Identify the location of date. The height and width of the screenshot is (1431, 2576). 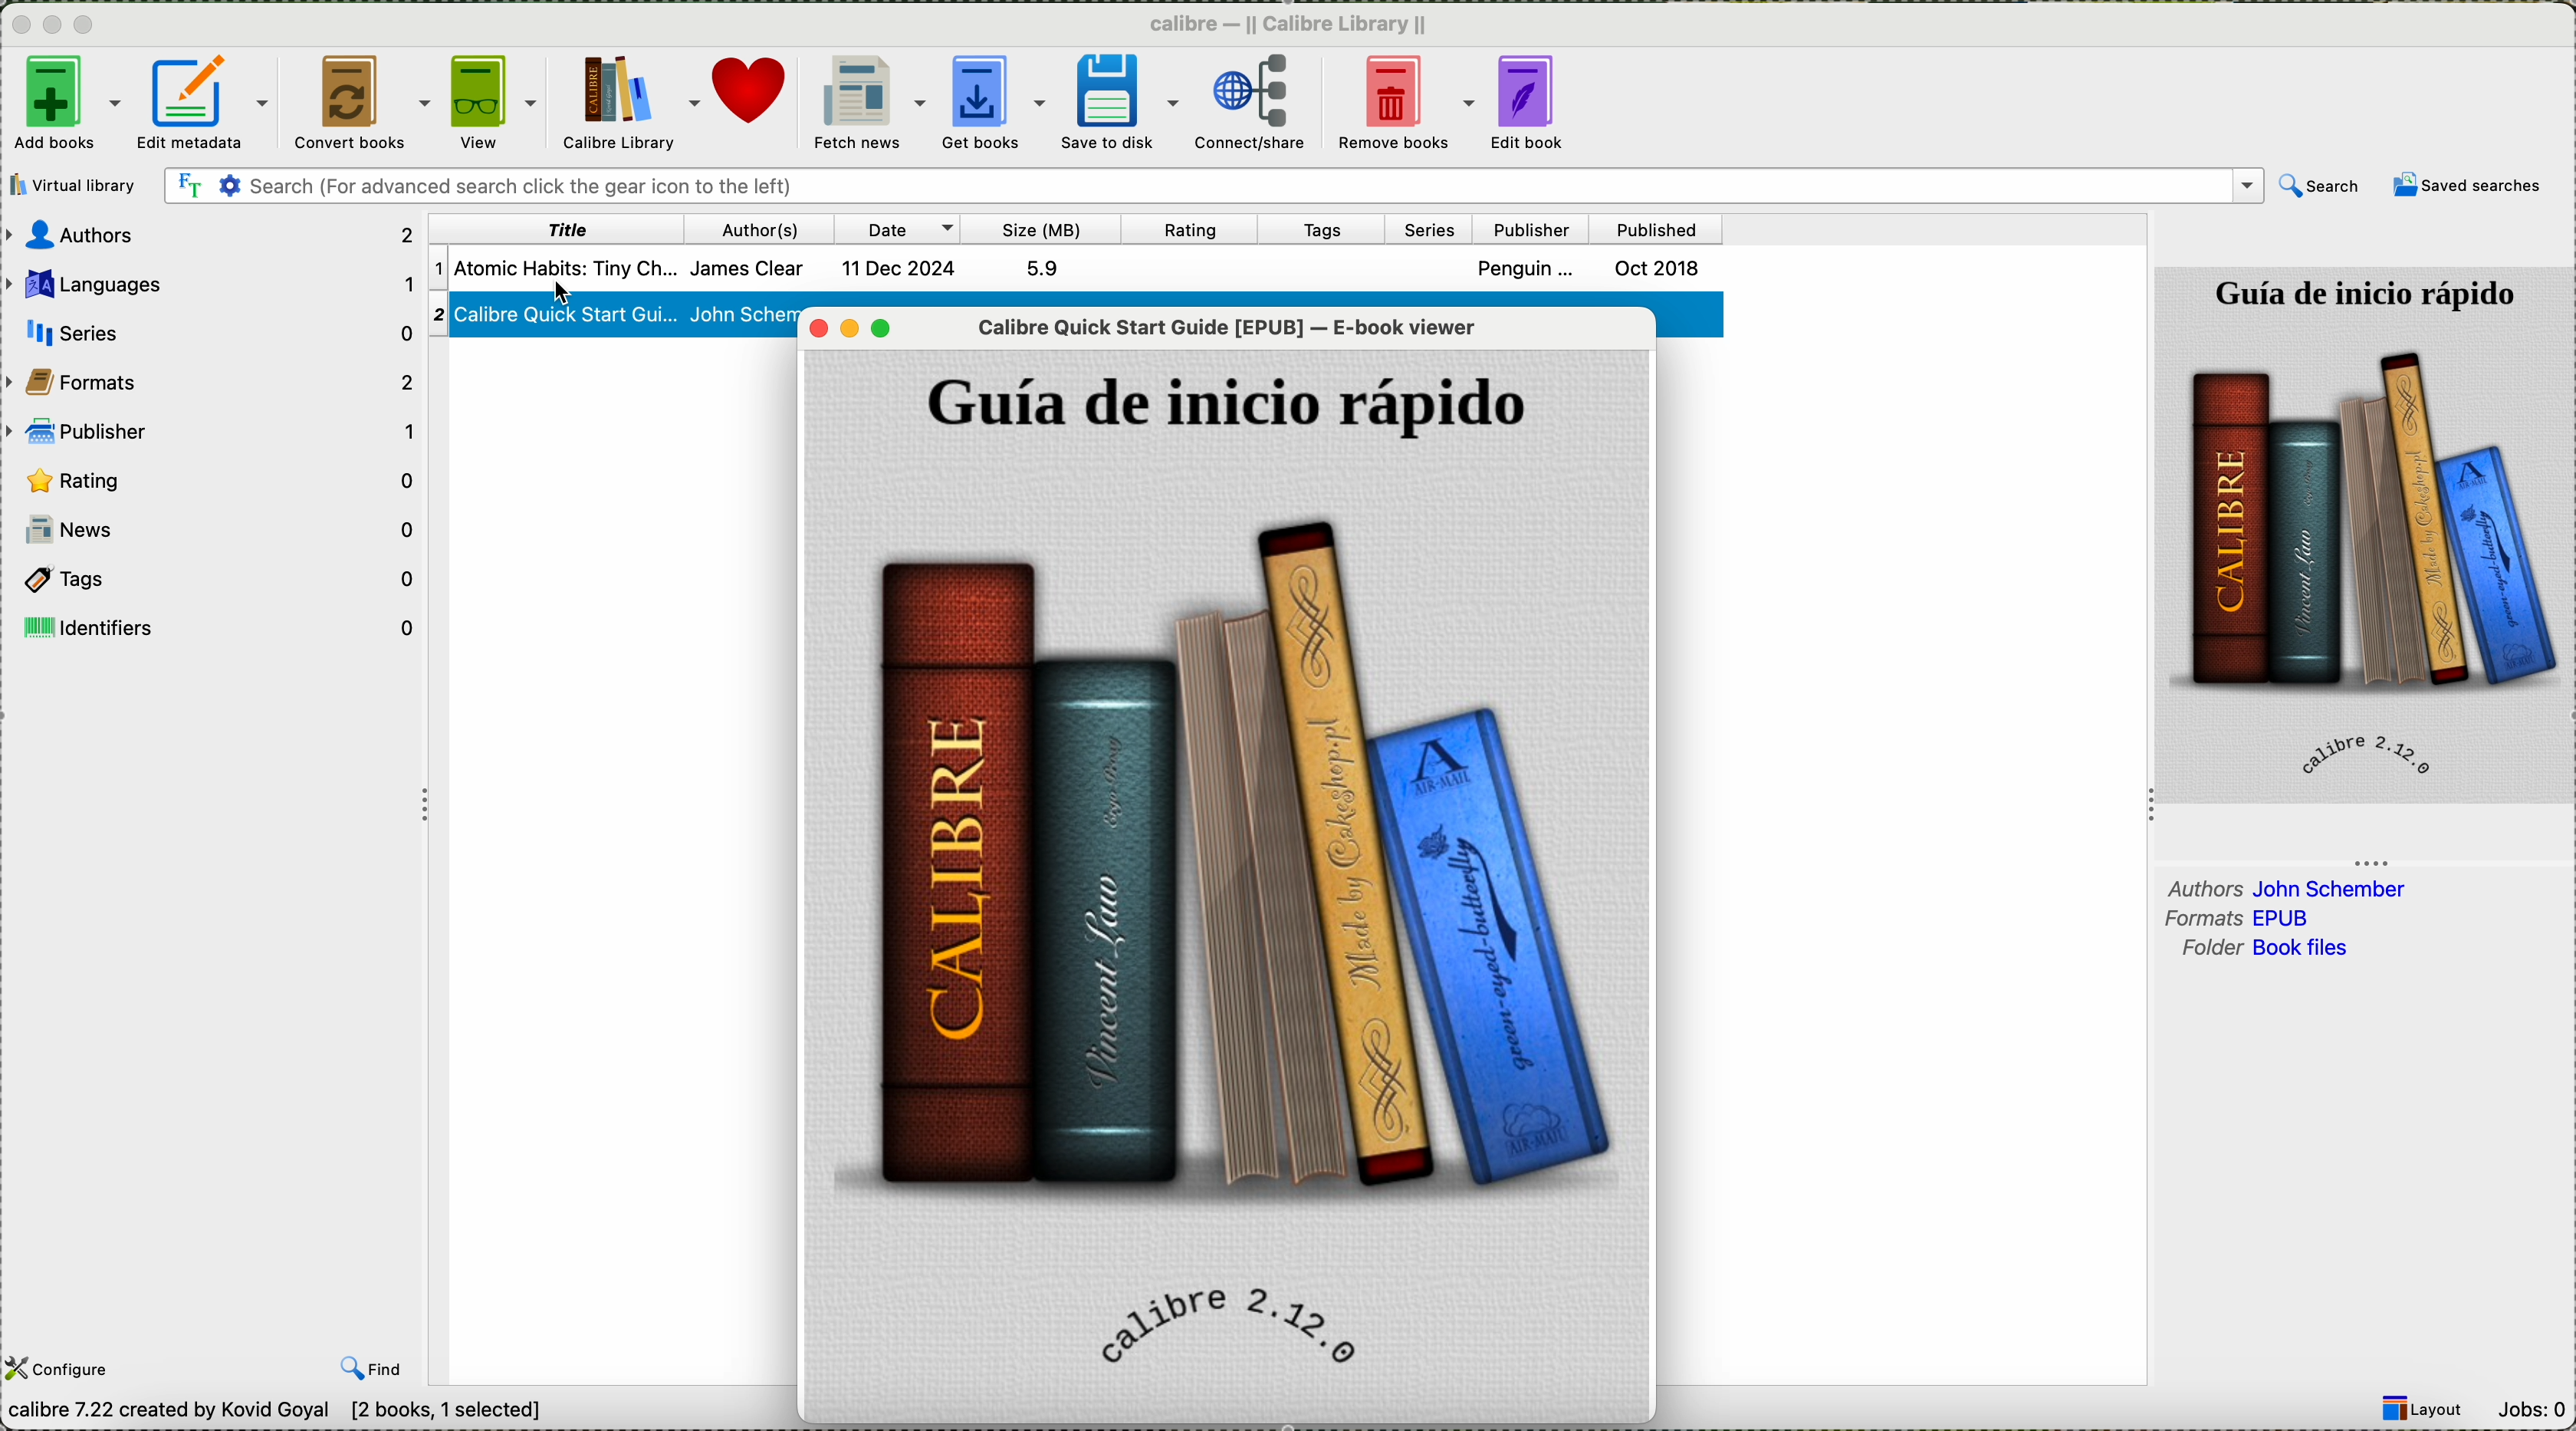
(900, 230).